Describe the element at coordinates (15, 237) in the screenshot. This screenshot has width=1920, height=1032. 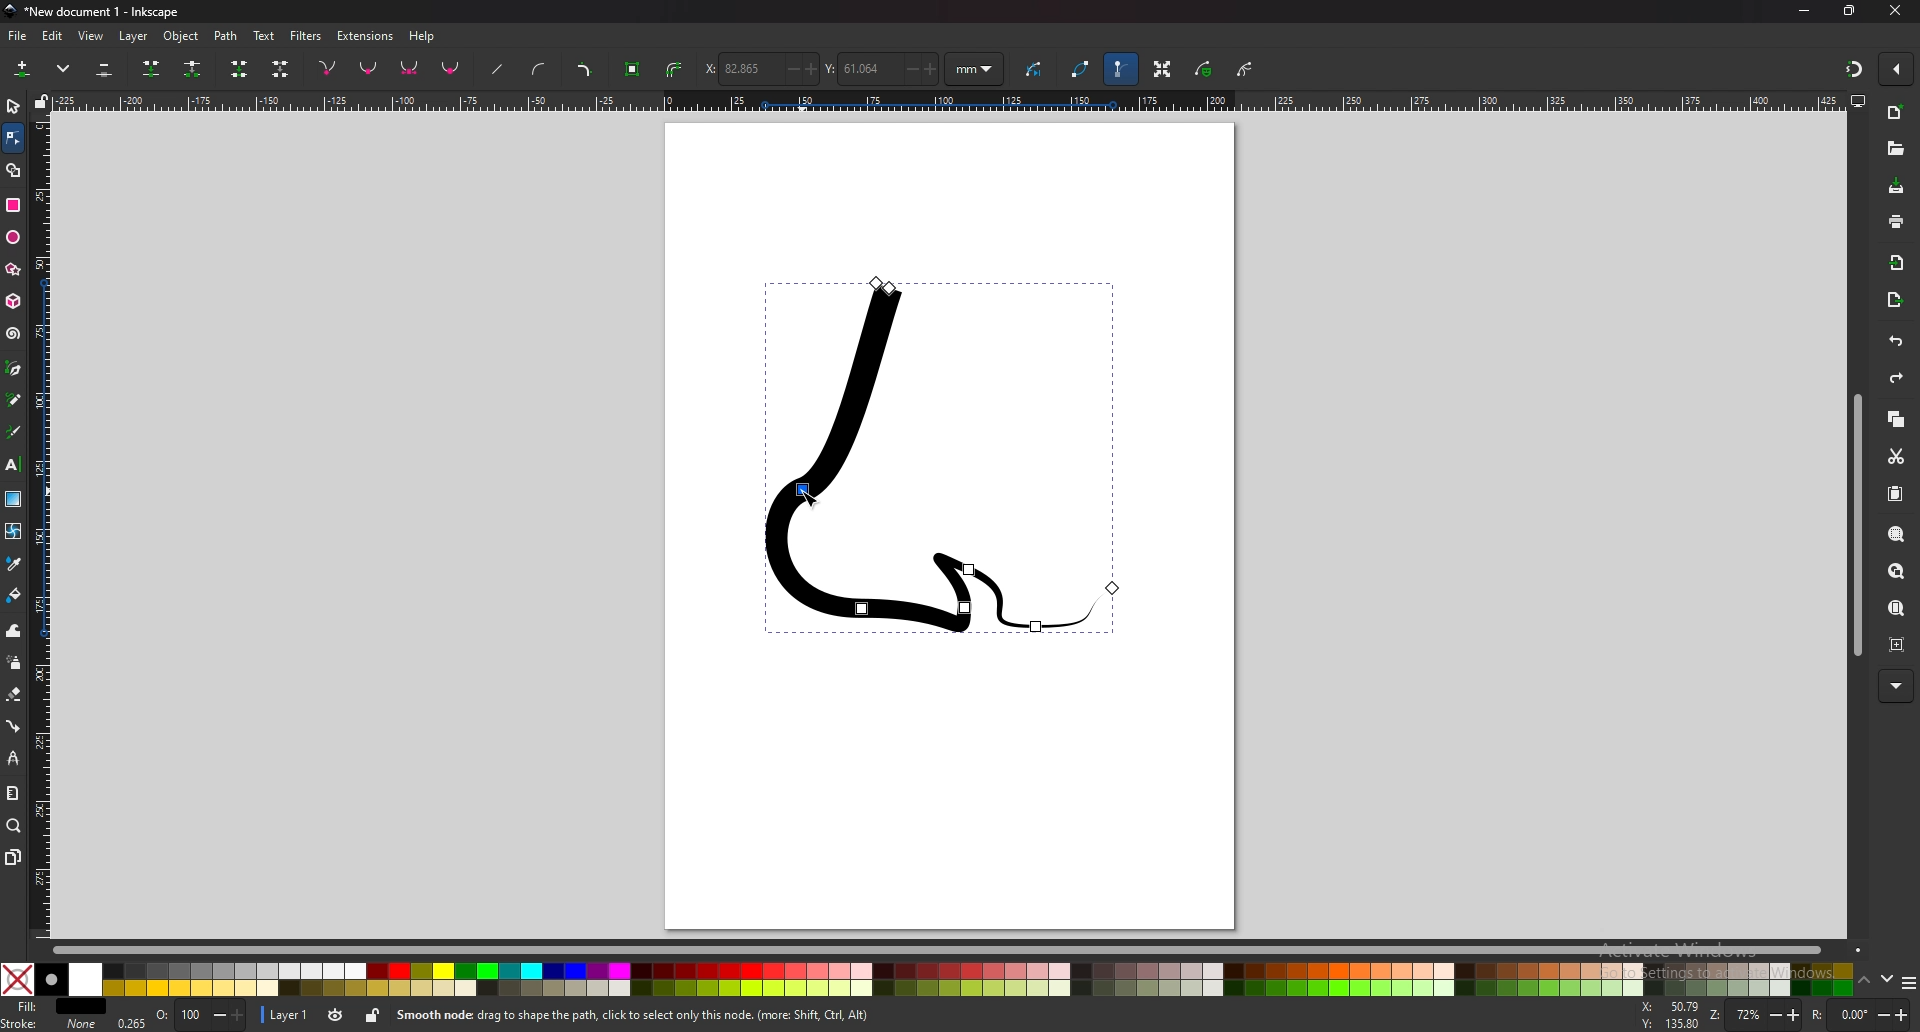
I see `ellipse` at that location.